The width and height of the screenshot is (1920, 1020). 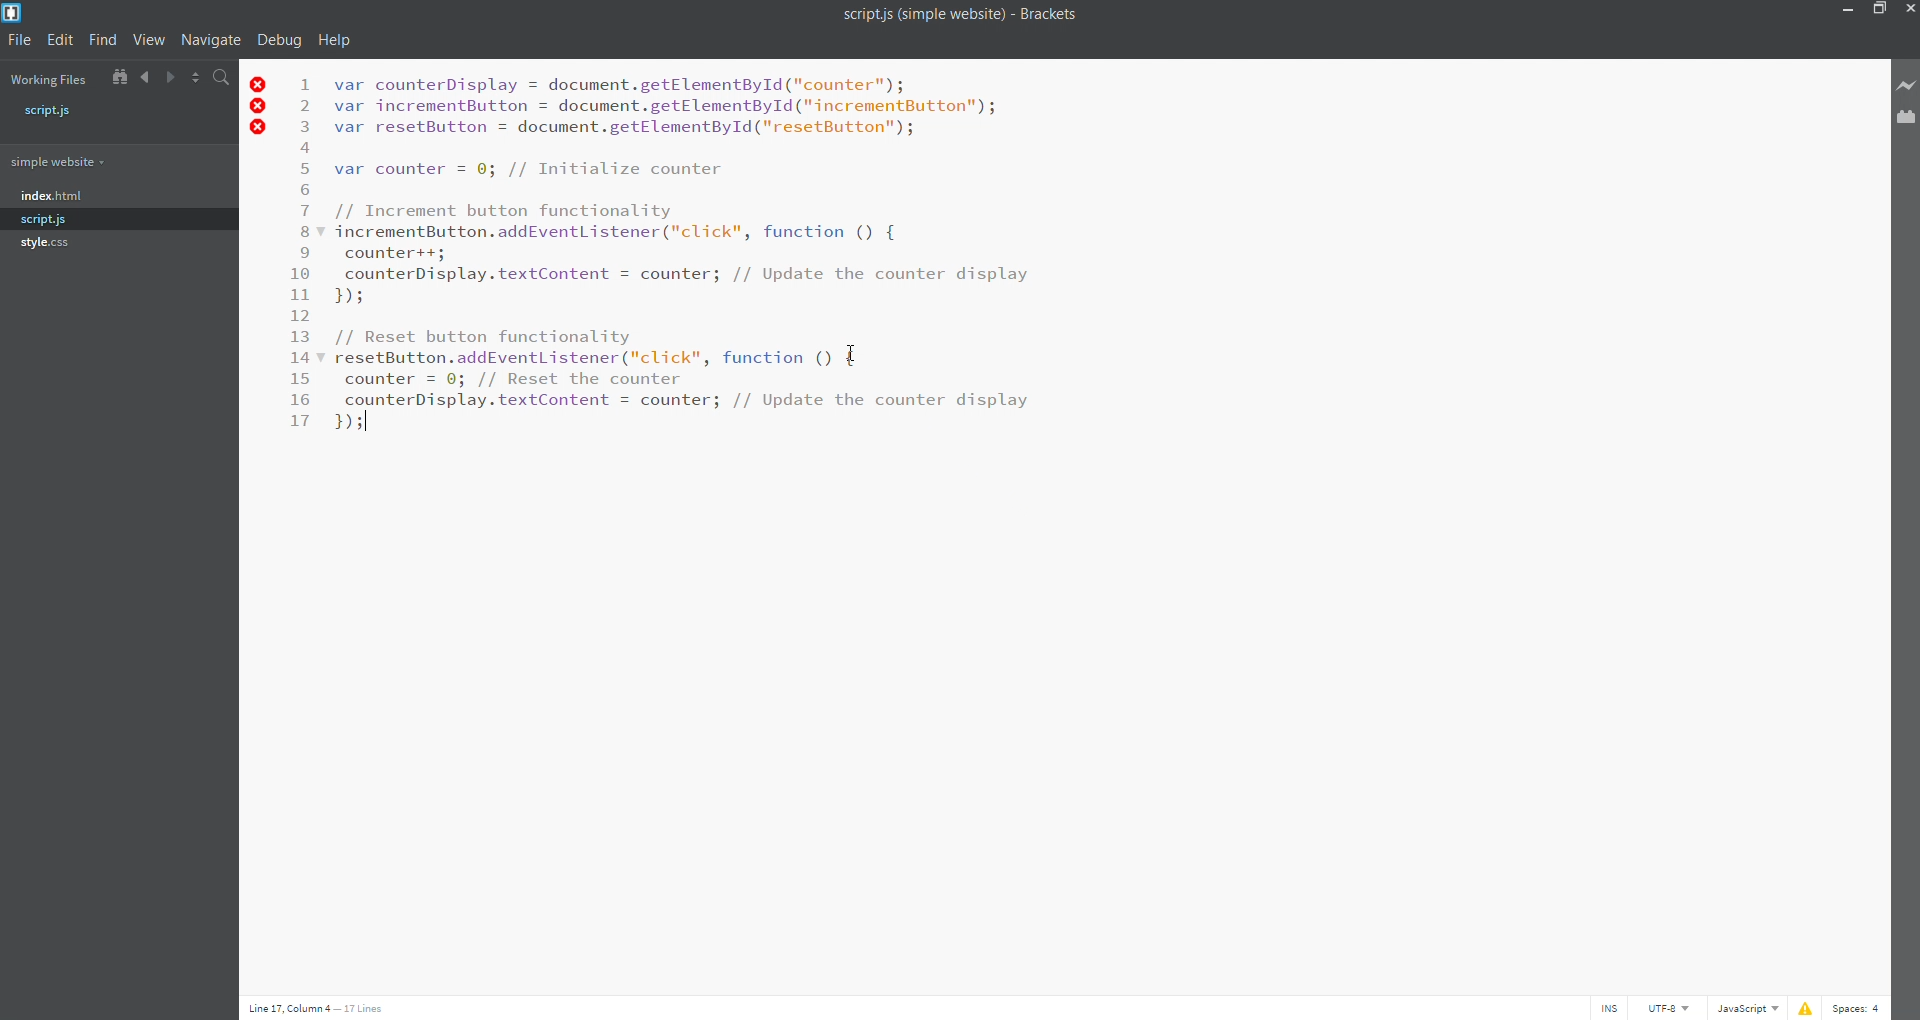 What do you see at coordinates (338, 1007) in the screenshot?
I see `cursor position` at bounding box center [338, 1007].